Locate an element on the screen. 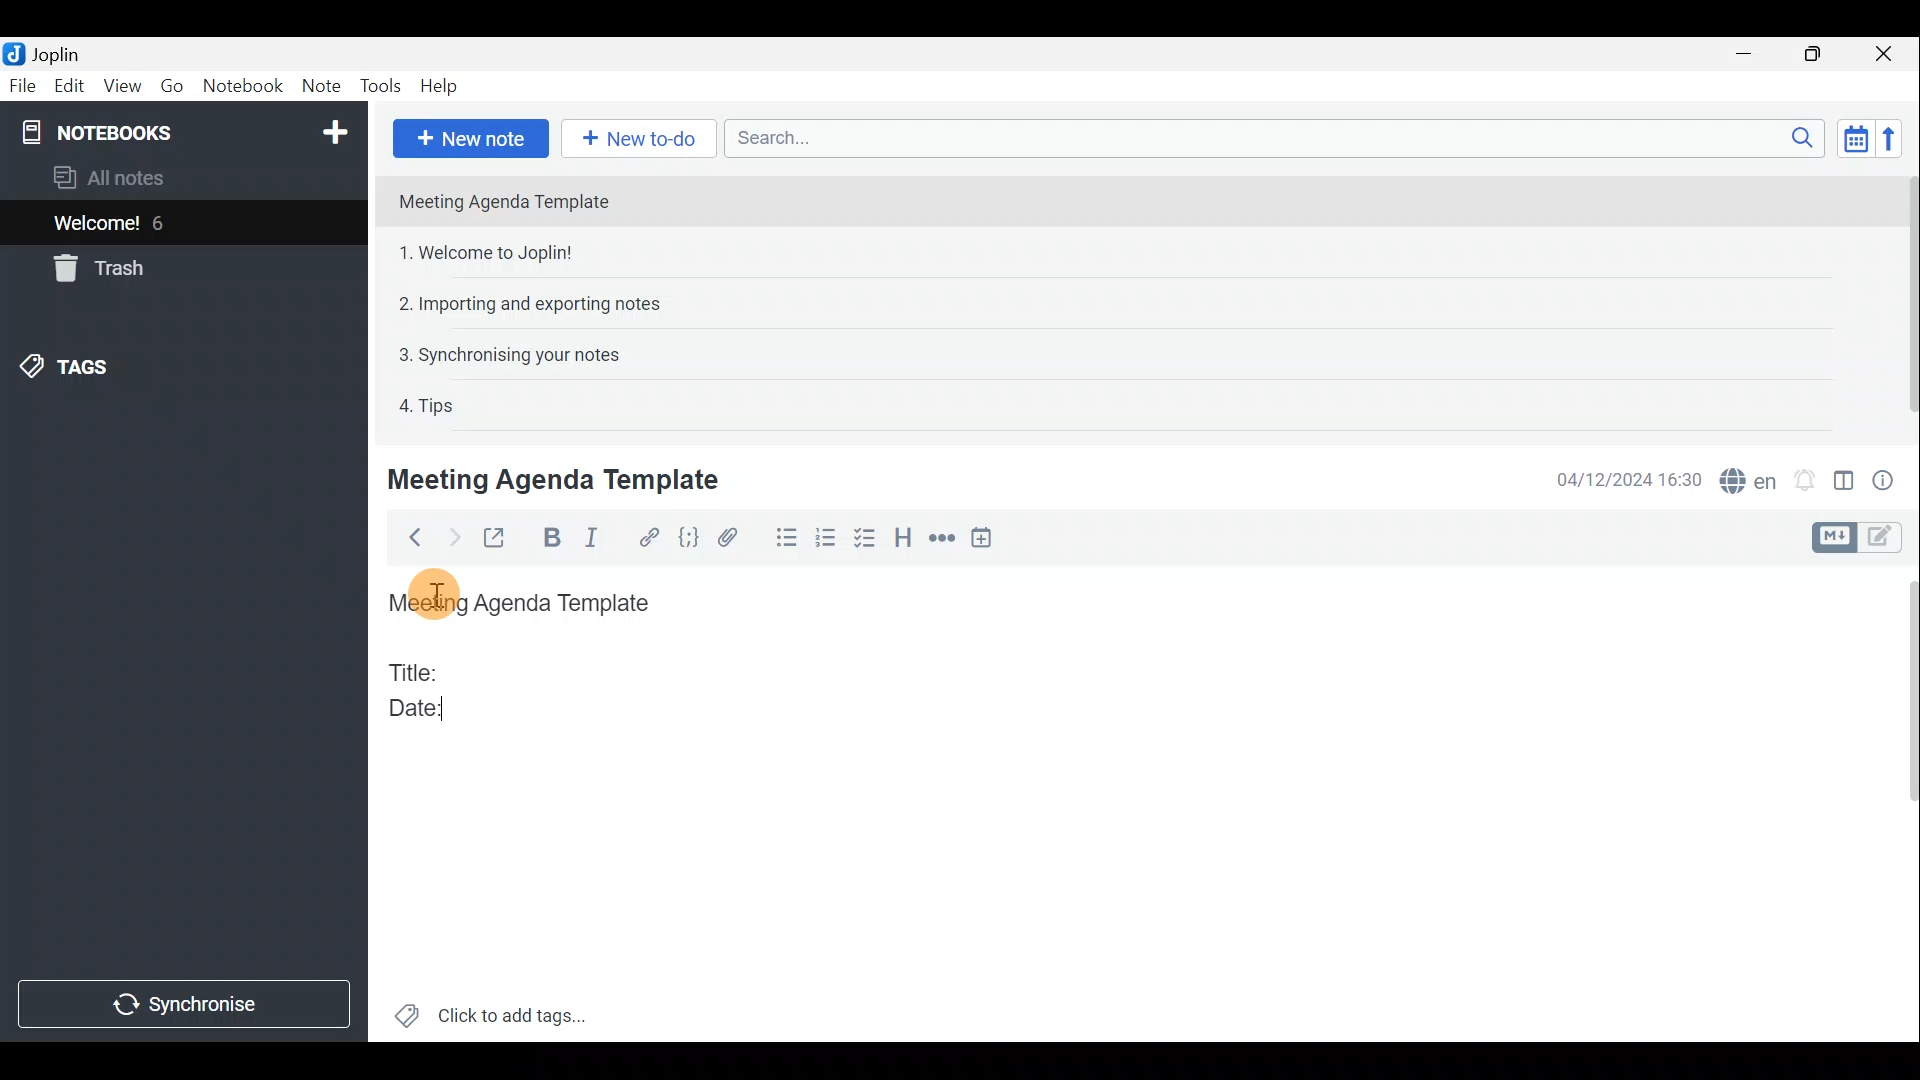 This screenshot has width=1920, height=1080. Title: is located at coordinates (417, 669).